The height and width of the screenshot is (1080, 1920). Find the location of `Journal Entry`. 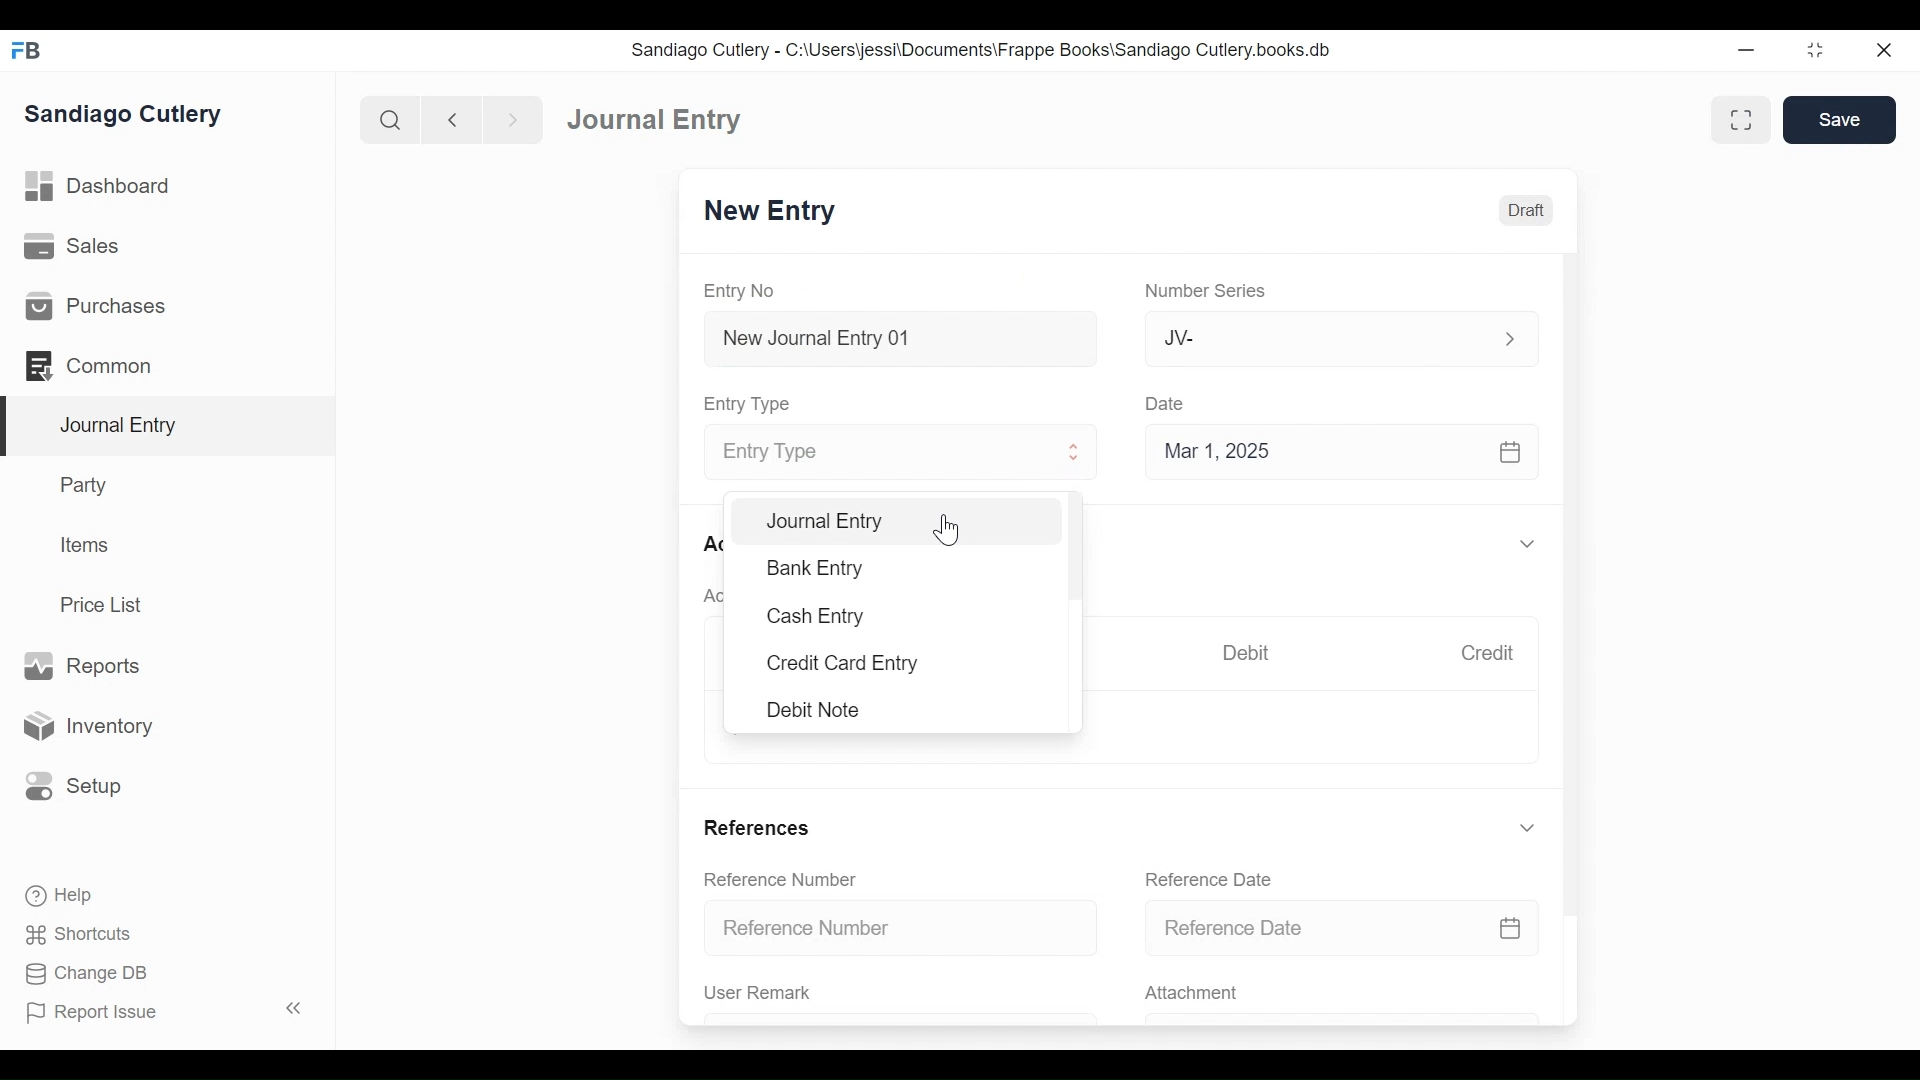

Journal Entry is located at coordinates (825, 518).